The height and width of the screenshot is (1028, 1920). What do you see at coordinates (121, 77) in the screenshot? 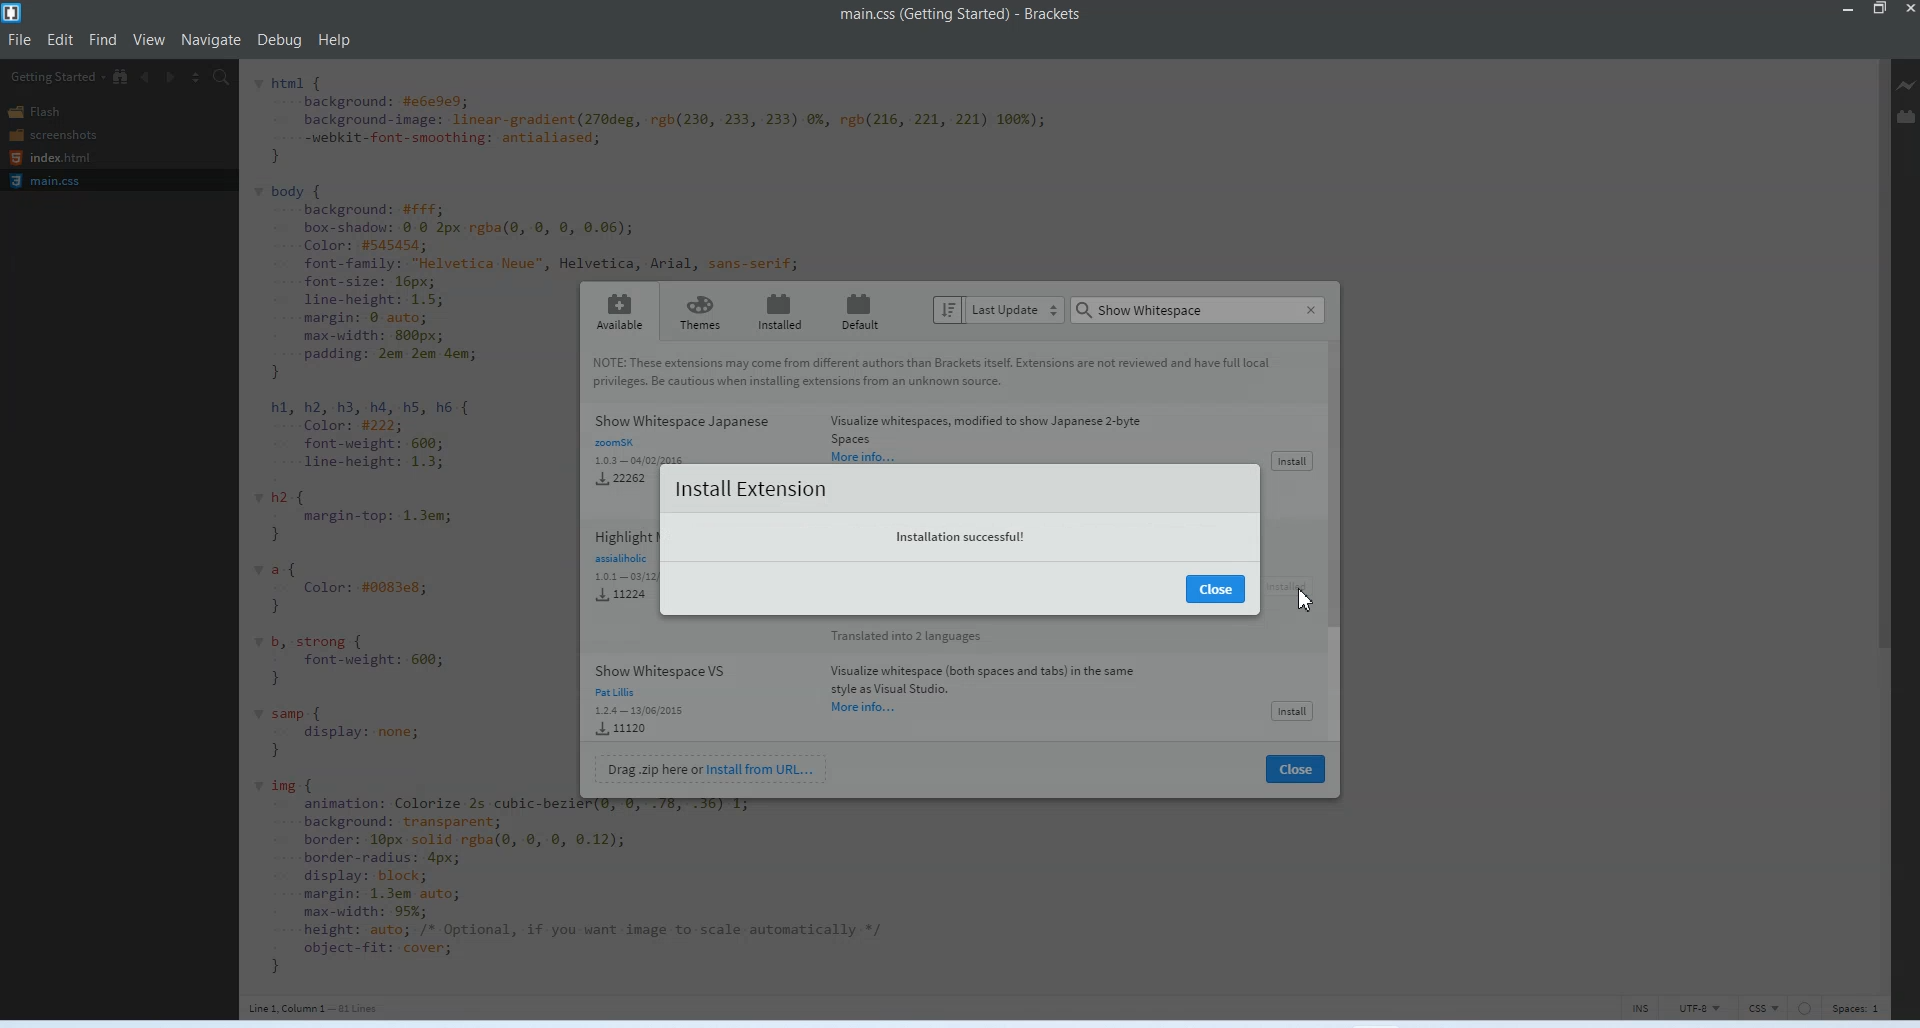
I see `Show in file Tree` at bounding box center [121, 77].